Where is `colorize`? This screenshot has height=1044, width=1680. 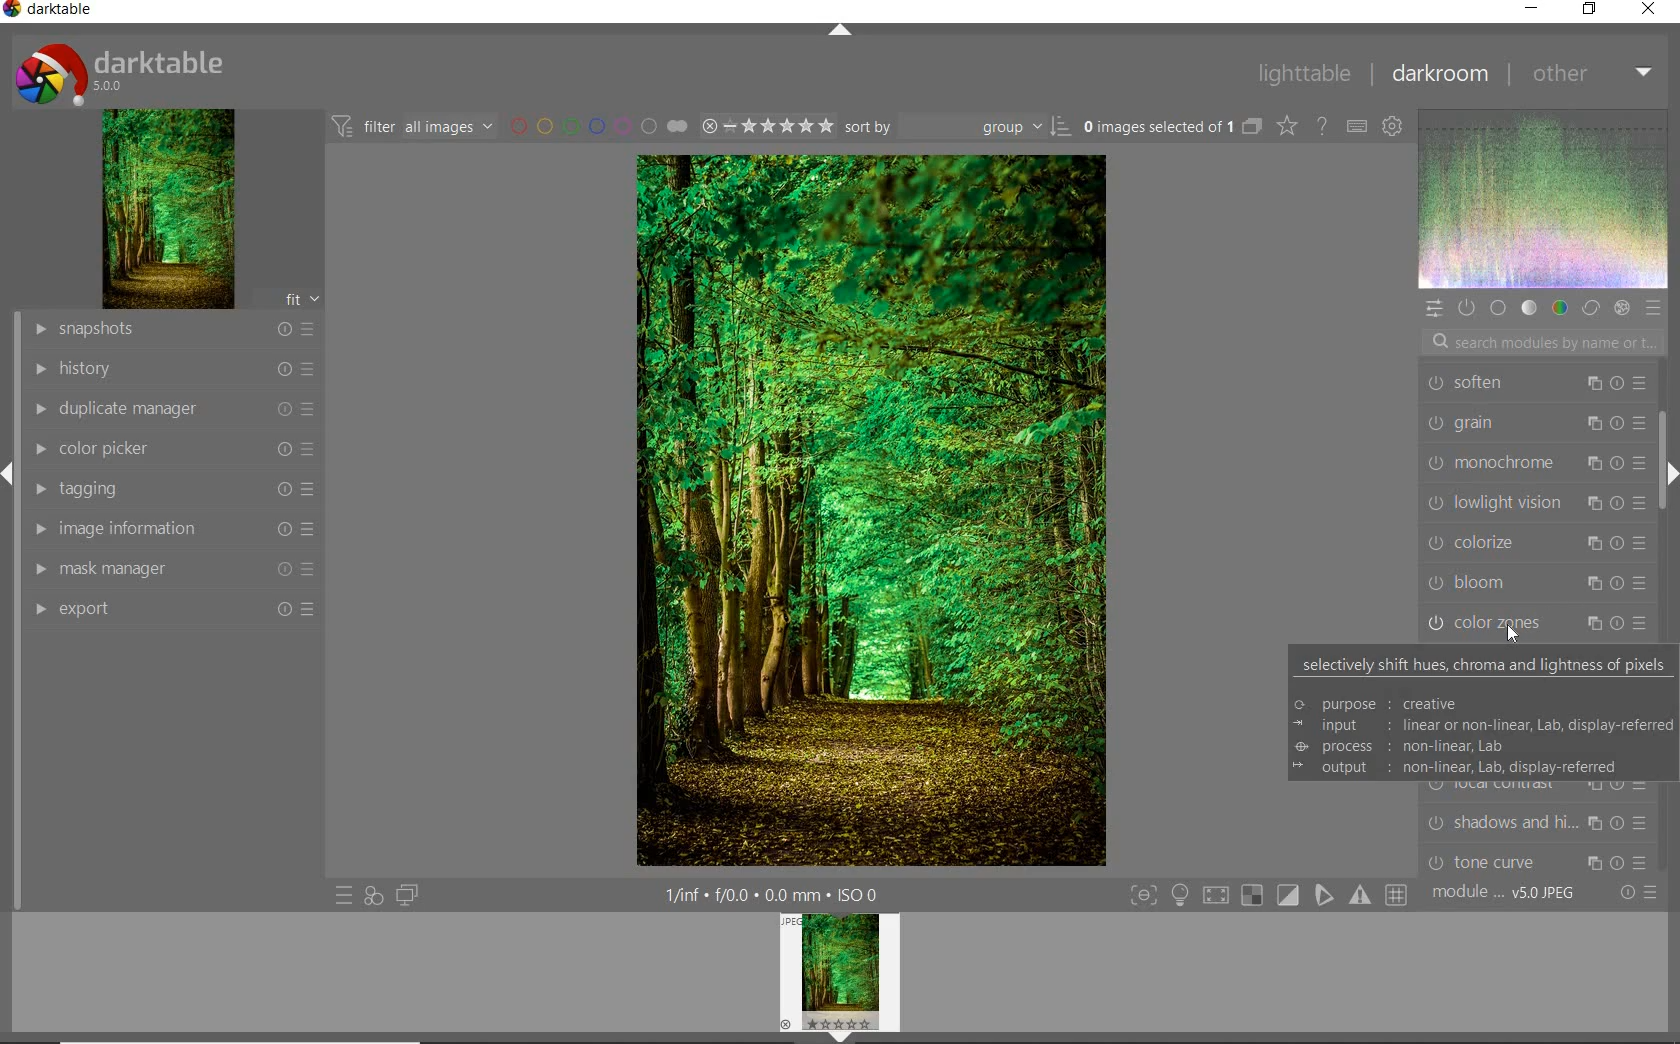 colorize is located at coordinates (1537, 540).